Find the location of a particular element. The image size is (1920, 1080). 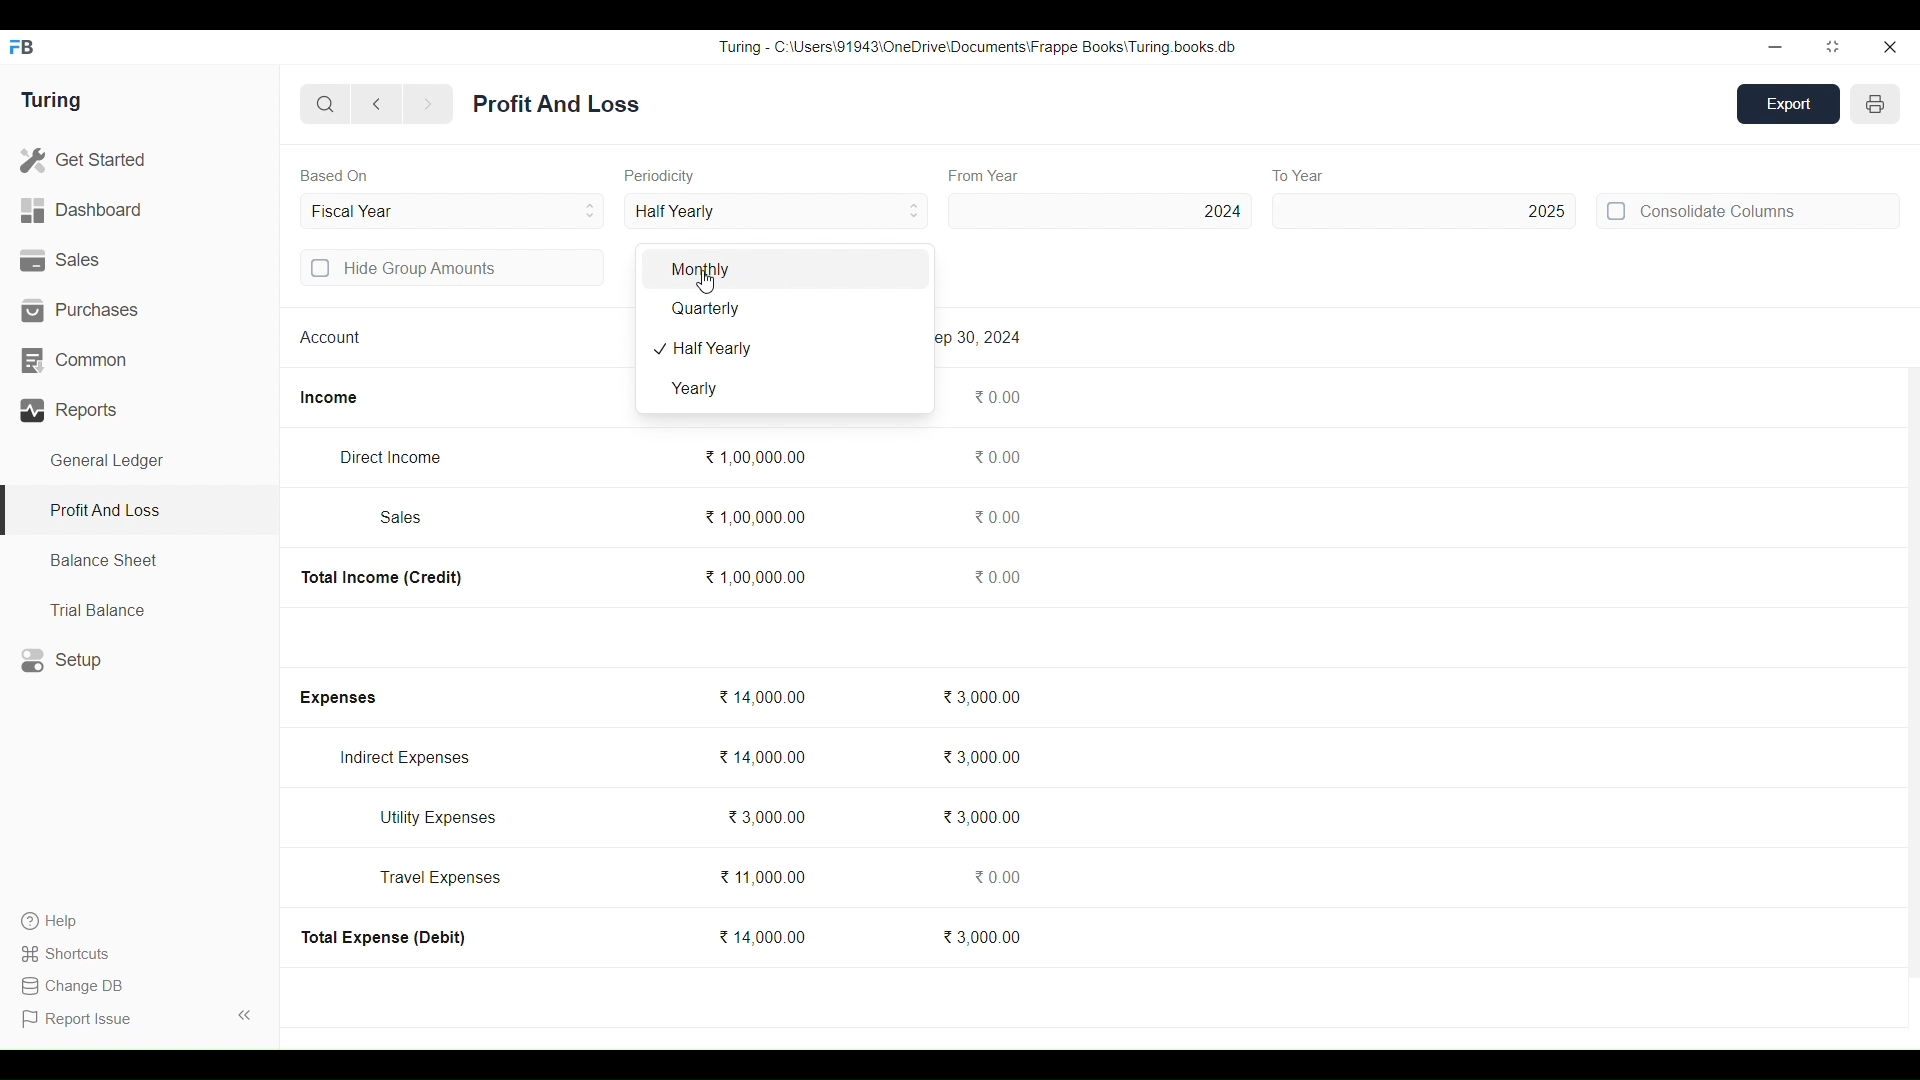

1,00,000.00 is located at coordinates (754, 518).